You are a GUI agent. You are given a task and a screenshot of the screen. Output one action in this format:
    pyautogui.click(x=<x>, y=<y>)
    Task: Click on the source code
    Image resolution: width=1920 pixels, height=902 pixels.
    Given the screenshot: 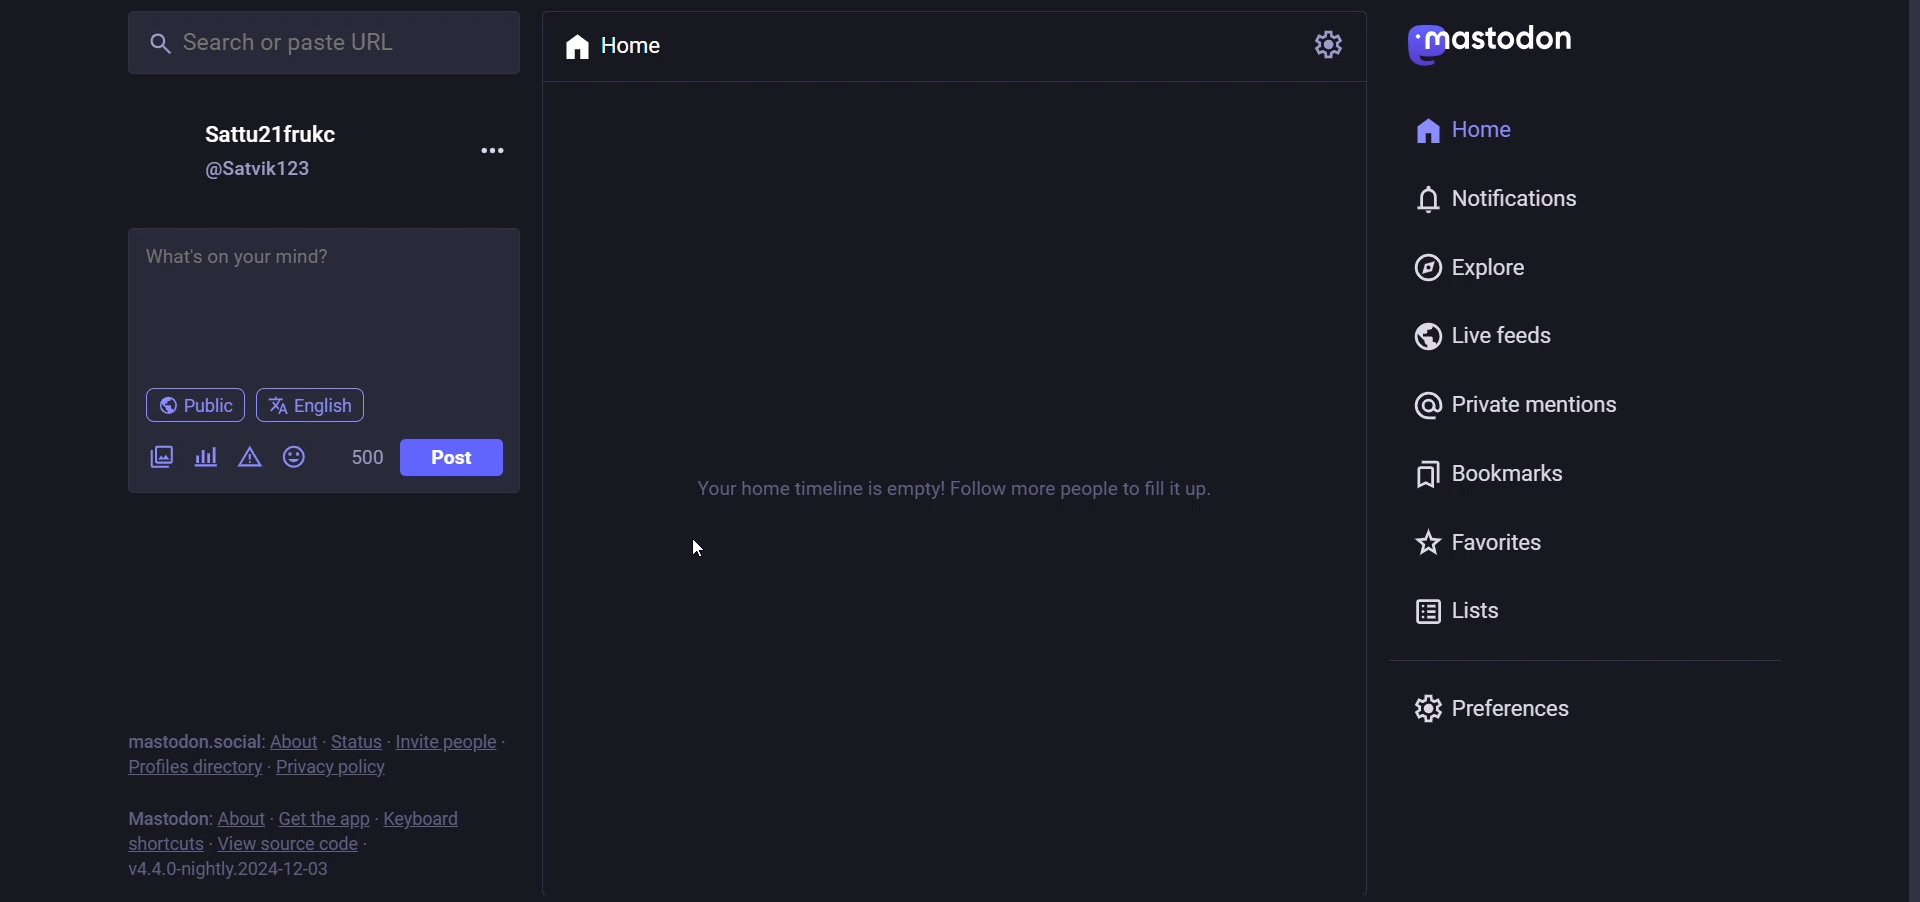 What is the action you would take?
    pyautogui.click(x=287, y=845)
    